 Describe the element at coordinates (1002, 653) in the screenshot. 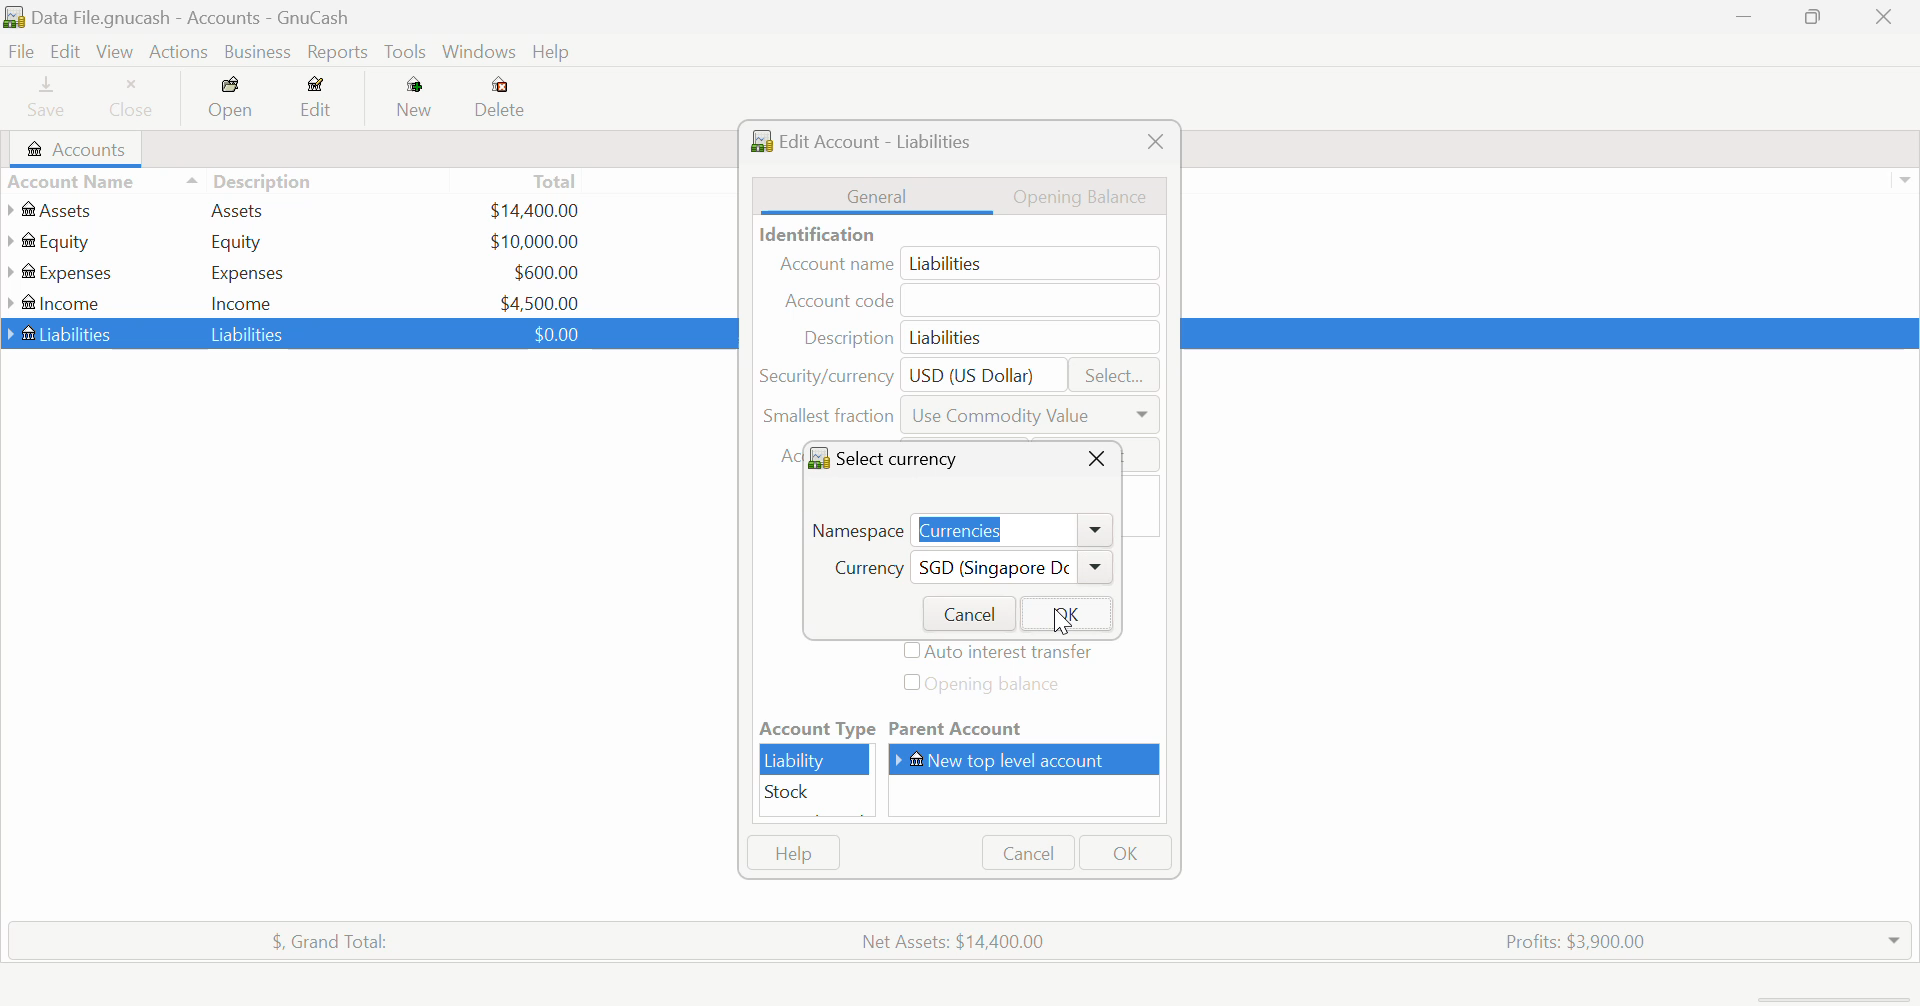

I see `Auto interest transfer` at that location.